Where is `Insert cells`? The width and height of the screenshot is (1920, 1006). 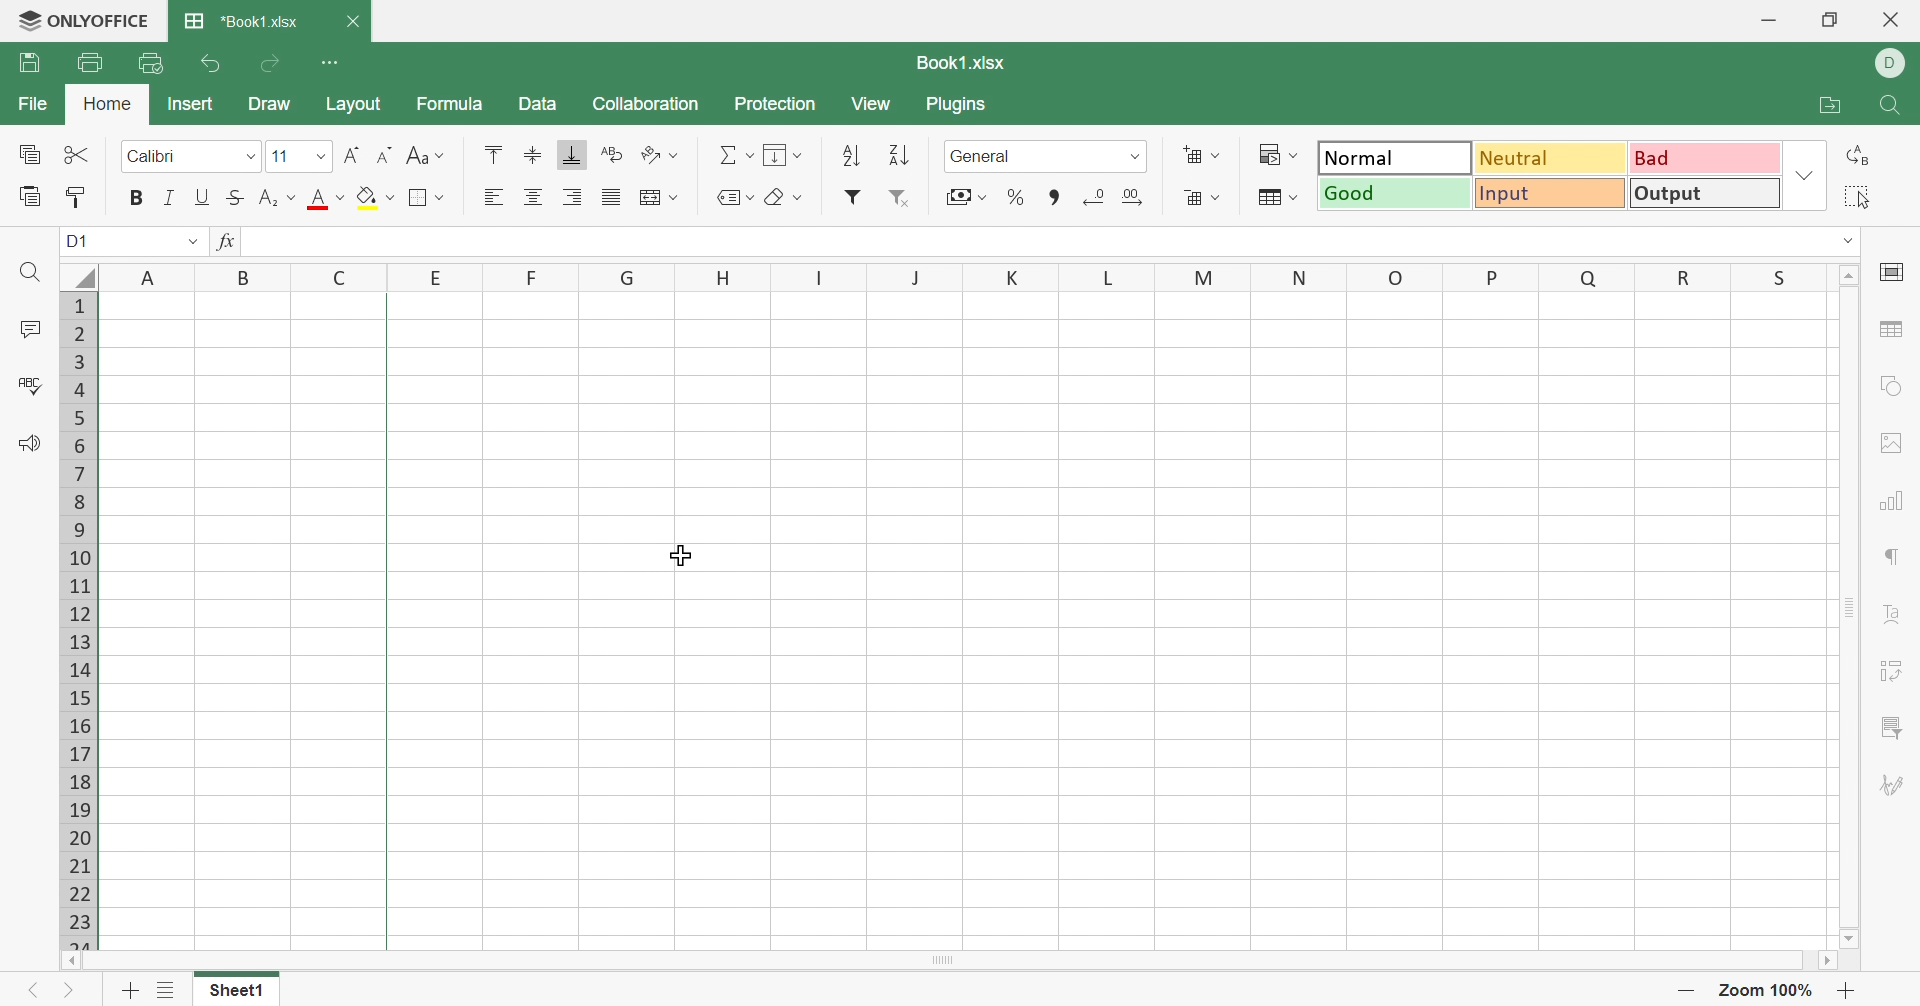 Insert cells is located at coordinates (1191, 152).